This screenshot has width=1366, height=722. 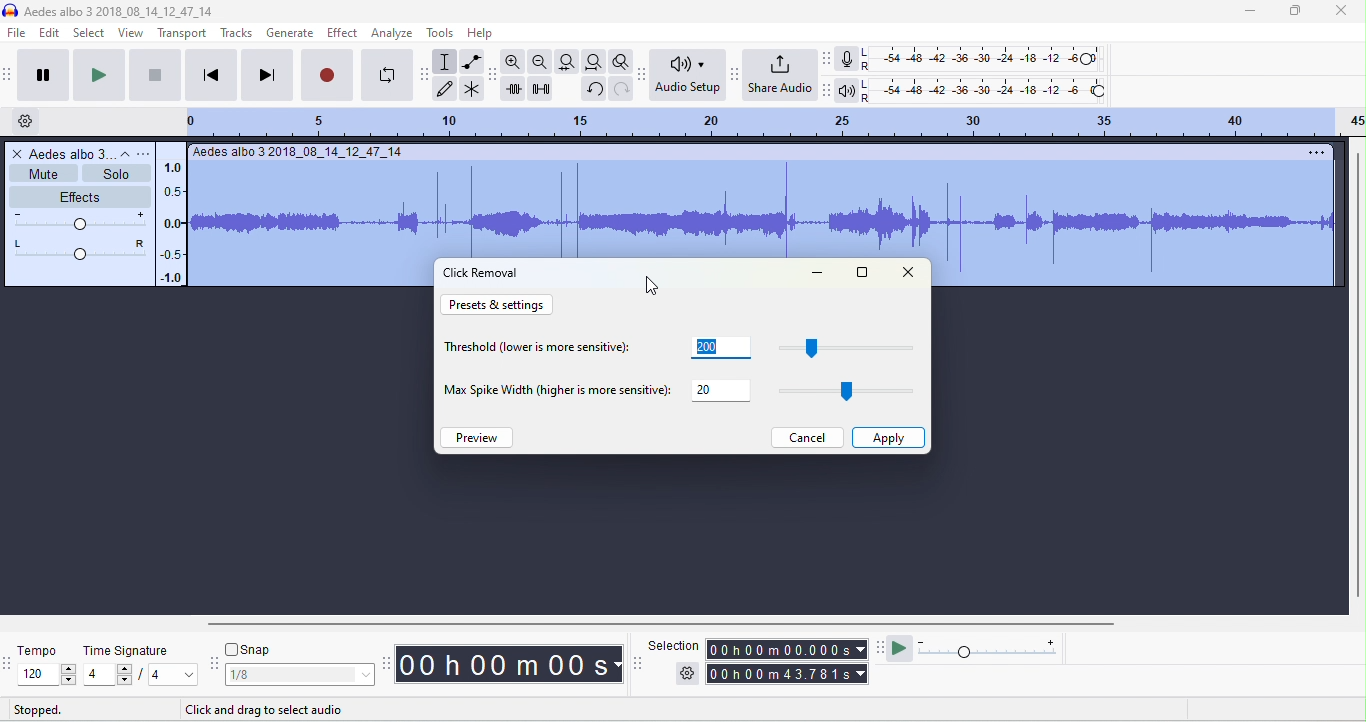 I want to click on R, so click(x=866, y=67).